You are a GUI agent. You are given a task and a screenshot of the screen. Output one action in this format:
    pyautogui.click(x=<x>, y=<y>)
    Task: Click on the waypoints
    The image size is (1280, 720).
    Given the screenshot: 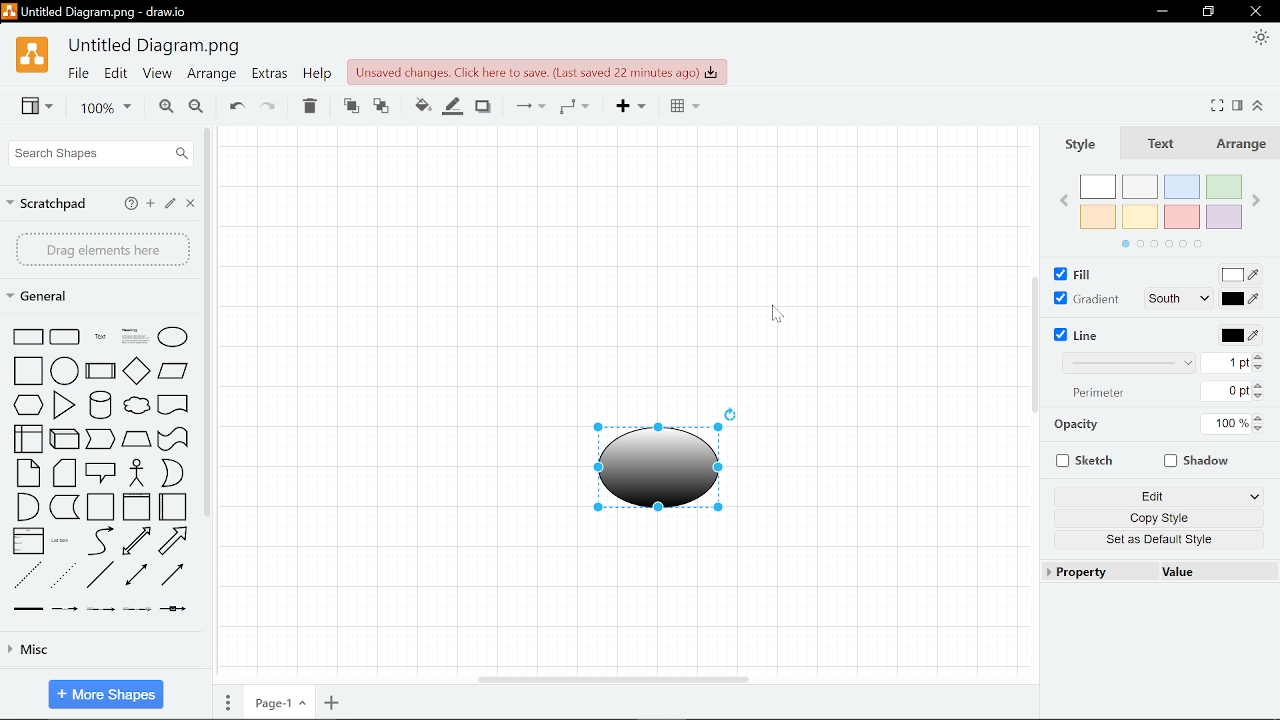 What is the action you would take?
    pyautogui.click(x=574, y=106)
    